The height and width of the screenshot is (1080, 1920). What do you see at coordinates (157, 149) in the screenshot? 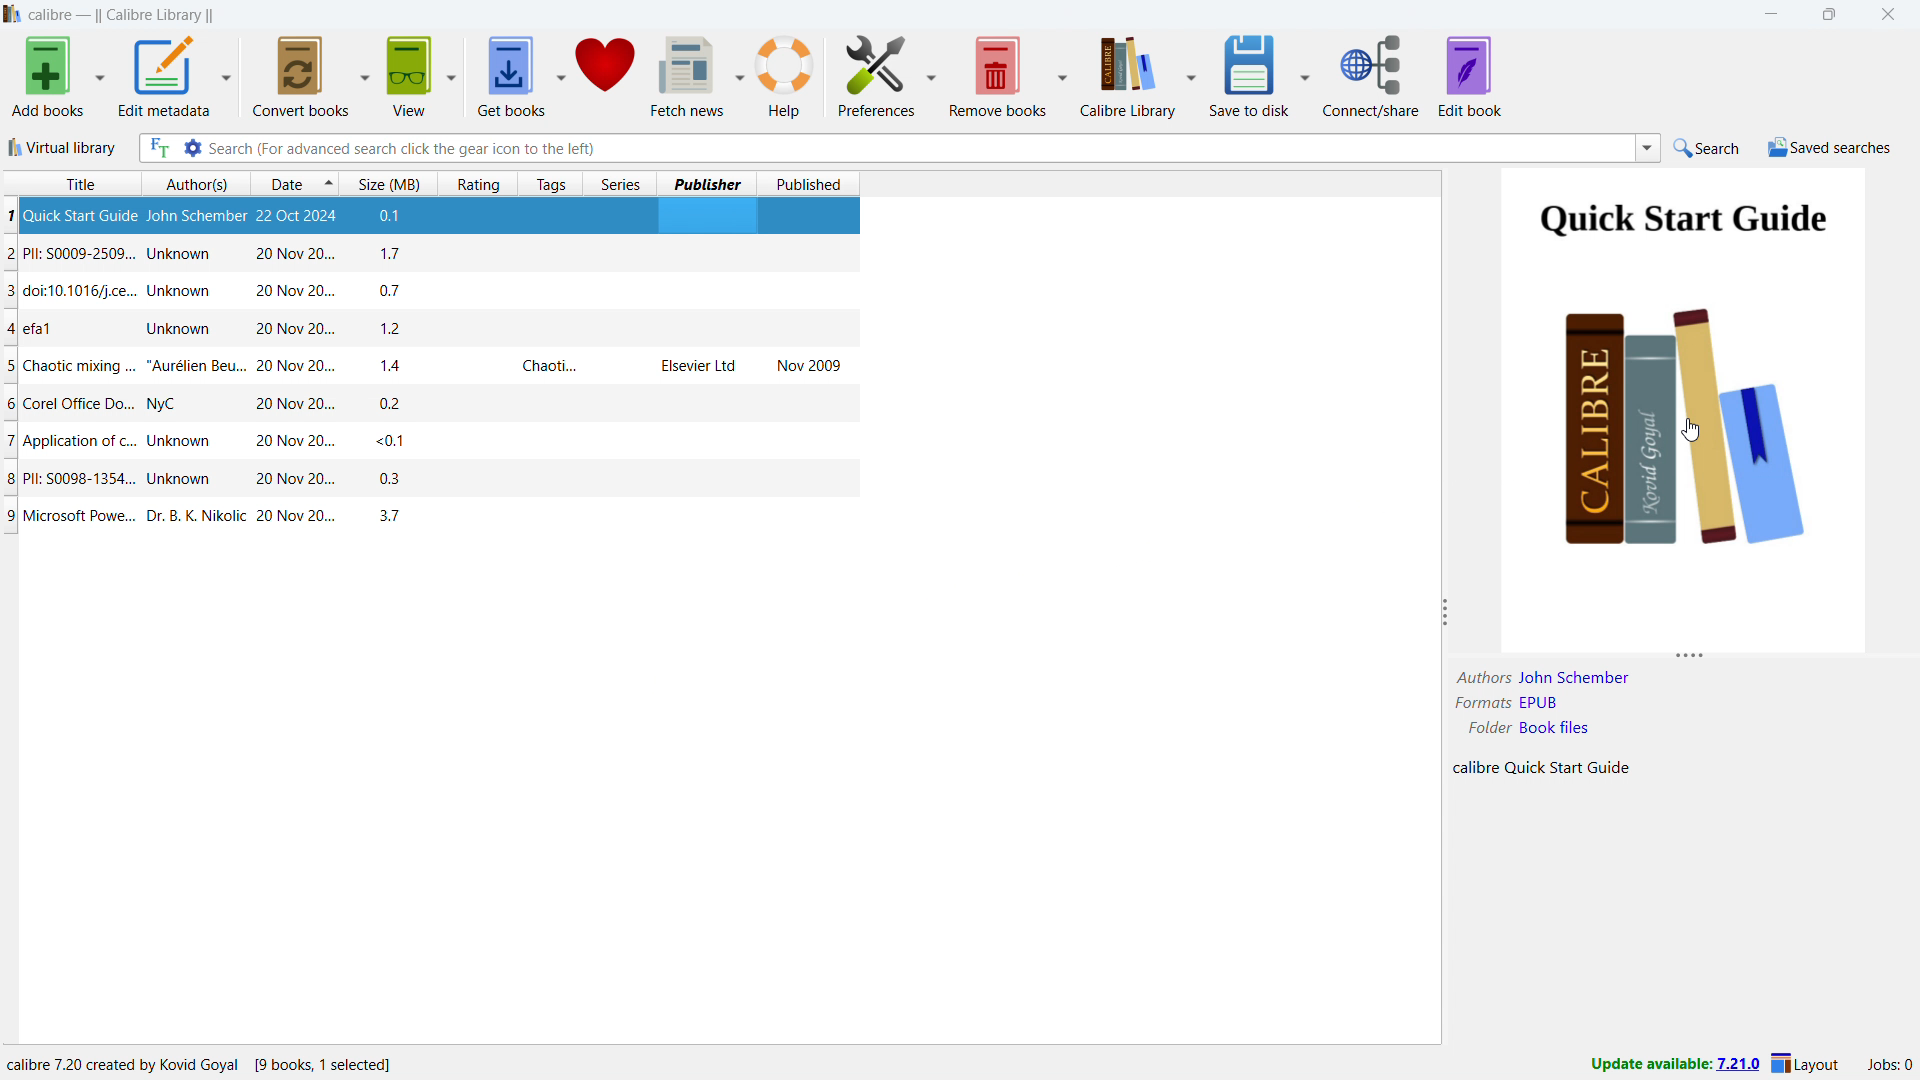
I see `full text search` at bounding box center [157, 149].